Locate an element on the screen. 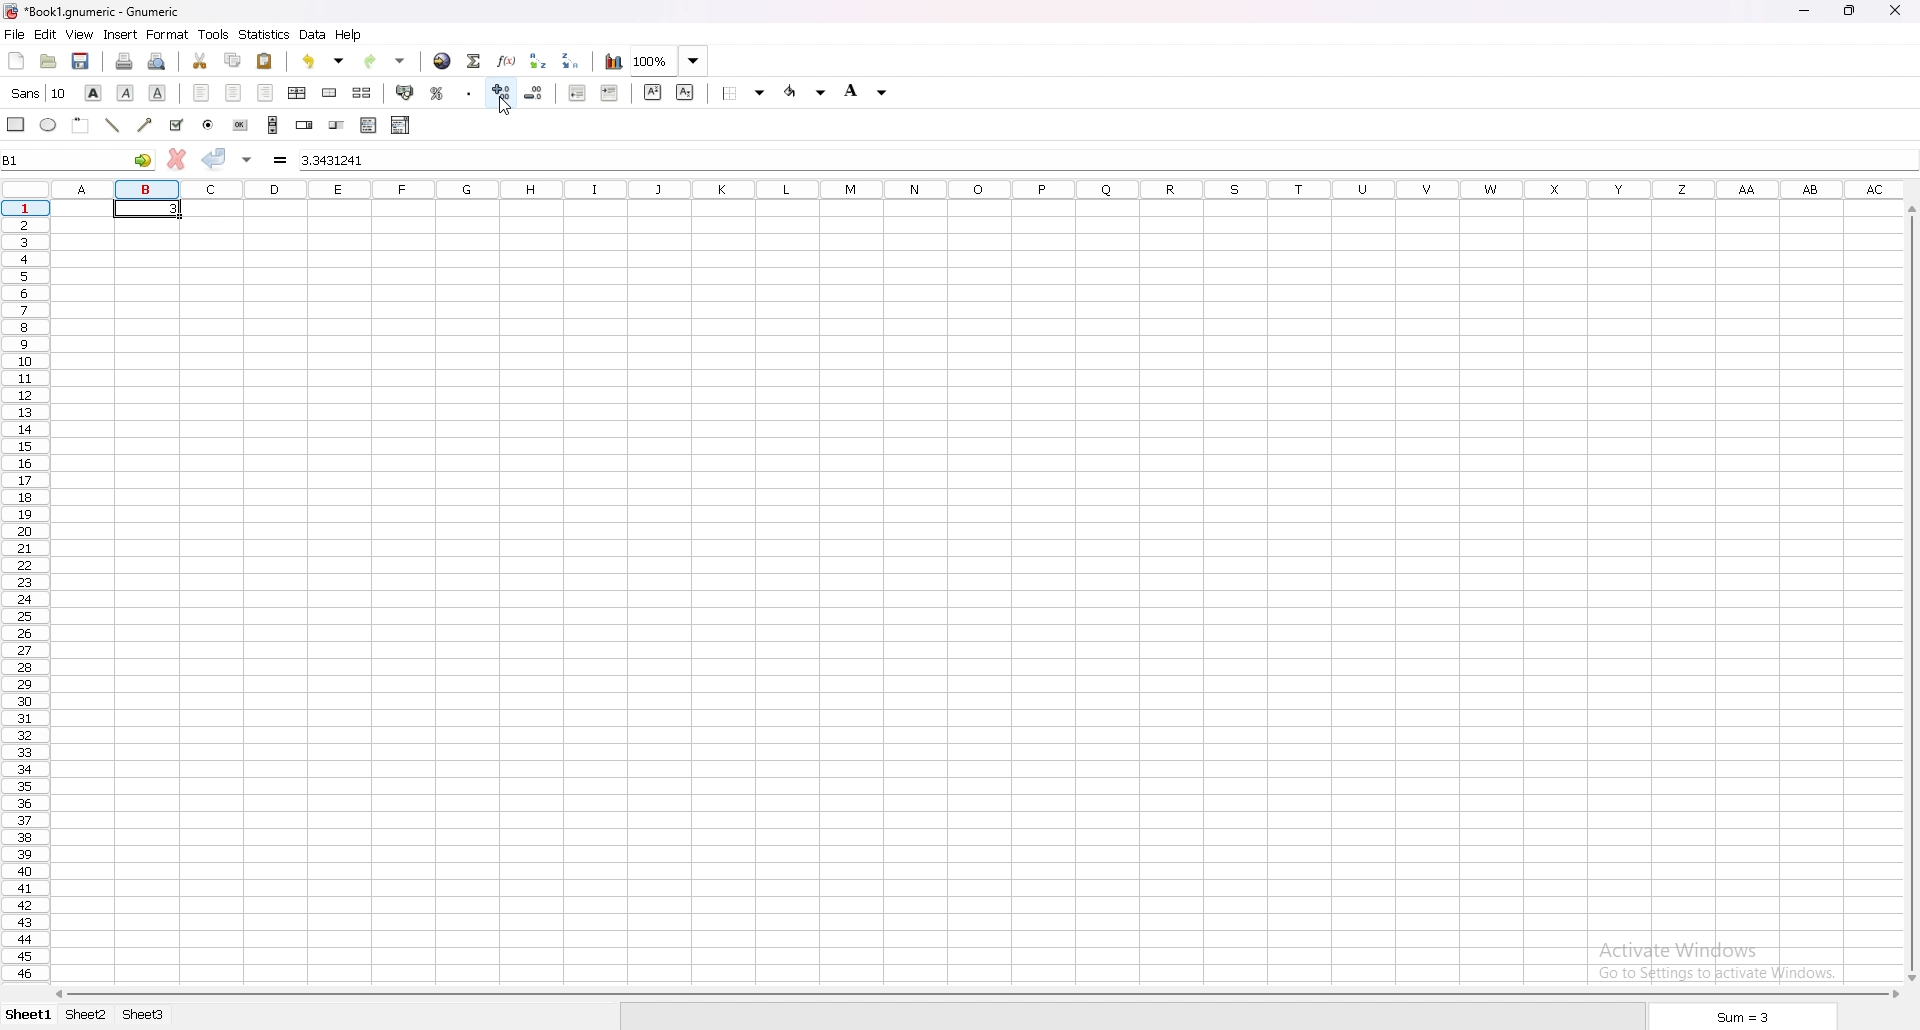 The image size is (1920, 1030). background is located at coordinates (866, 93).